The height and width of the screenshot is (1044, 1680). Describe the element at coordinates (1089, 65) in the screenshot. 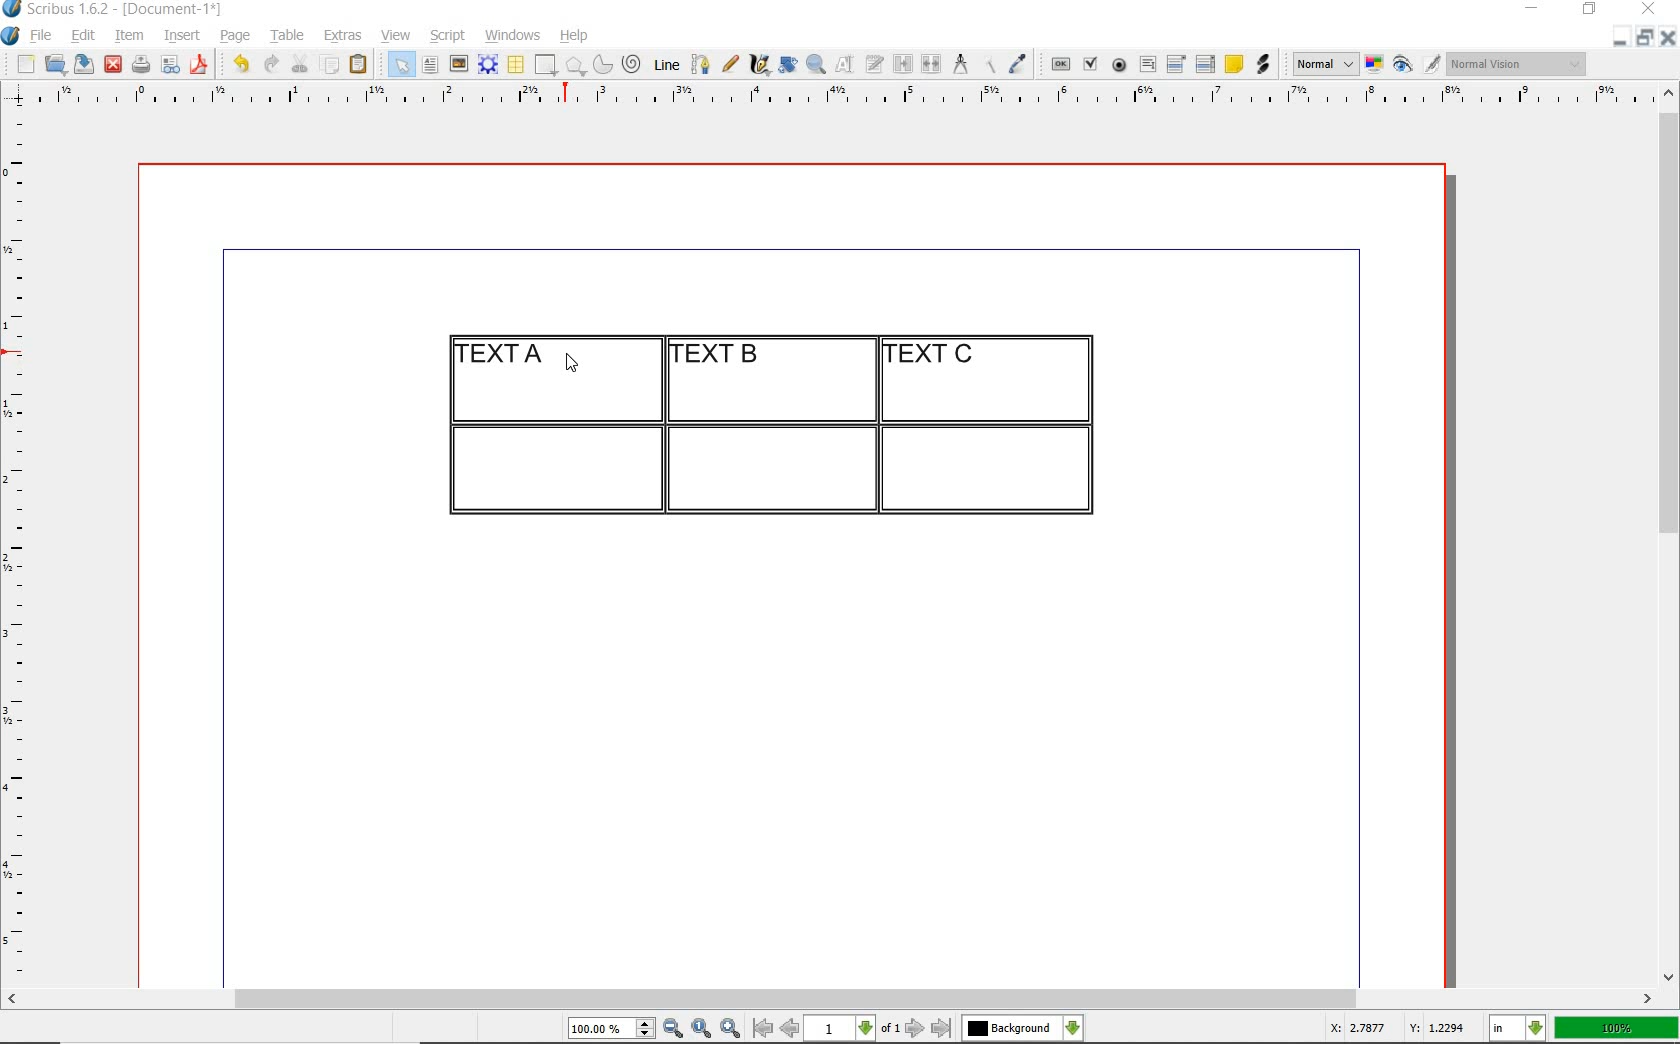

I see `pdf check box` at that location.